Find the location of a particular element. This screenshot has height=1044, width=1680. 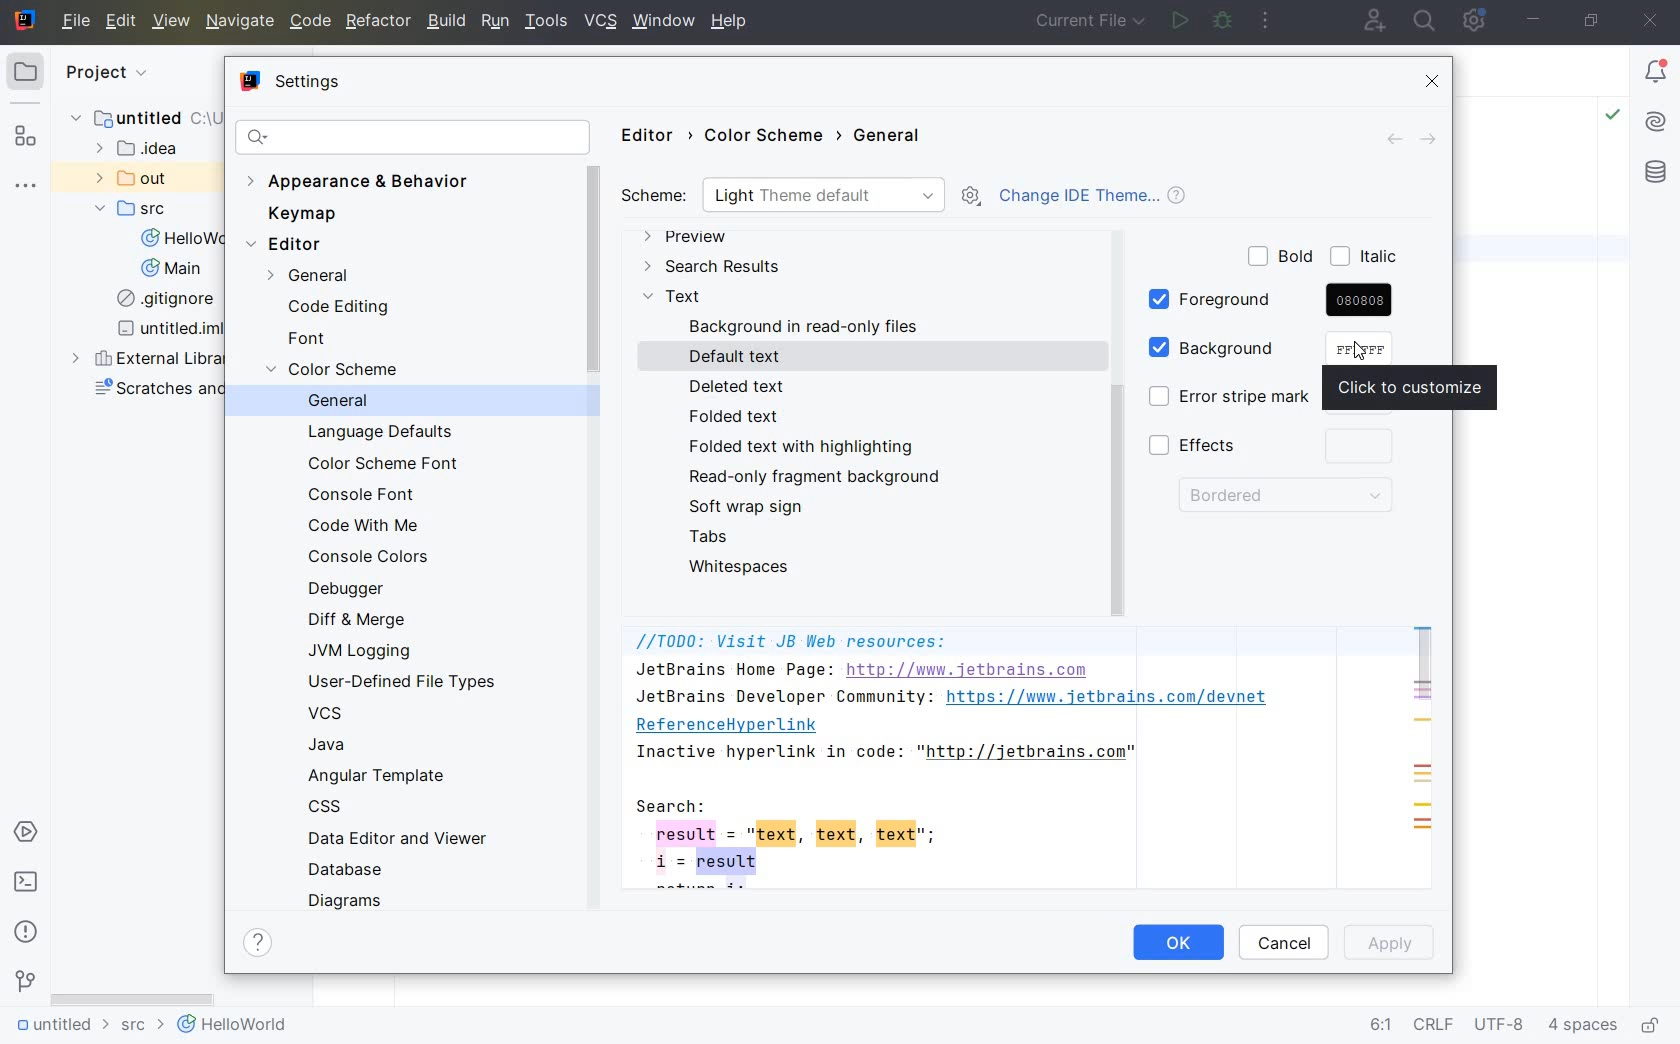

external libraries is located at coordinates (151, 359).